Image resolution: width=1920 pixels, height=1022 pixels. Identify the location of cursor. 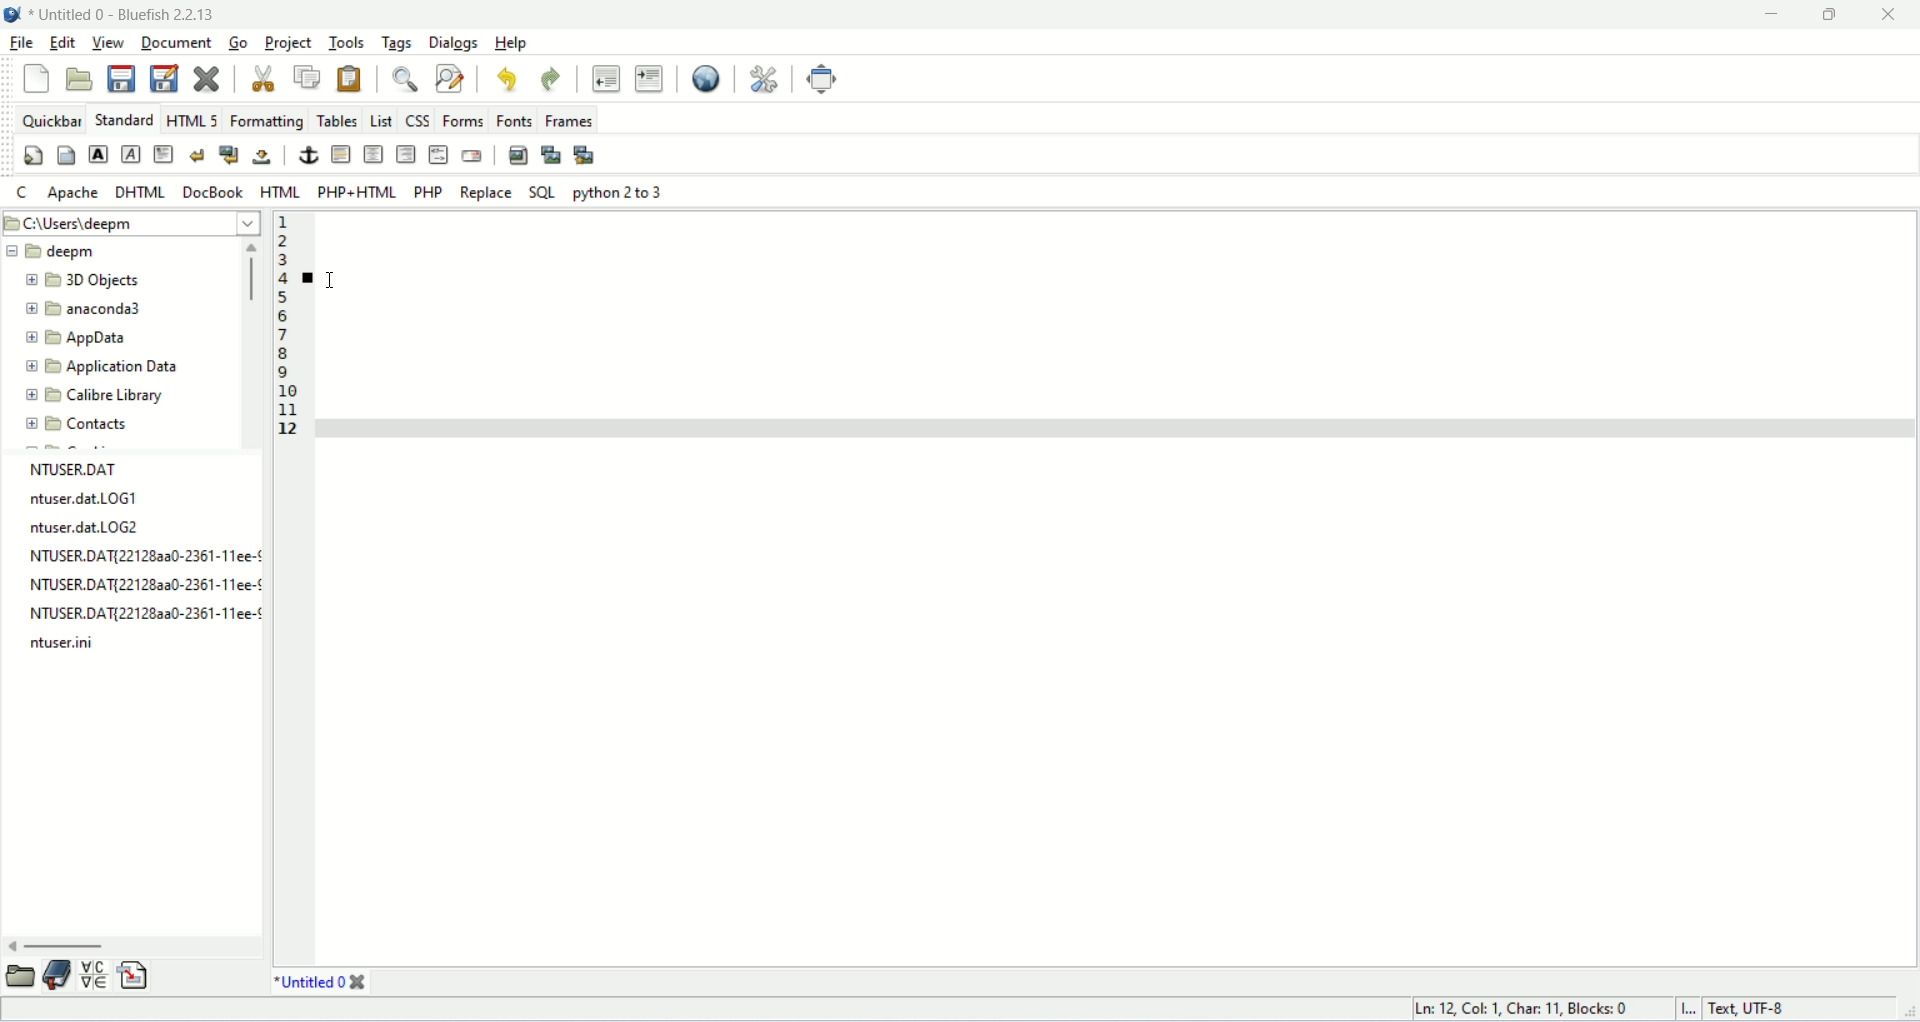
(331, 282).